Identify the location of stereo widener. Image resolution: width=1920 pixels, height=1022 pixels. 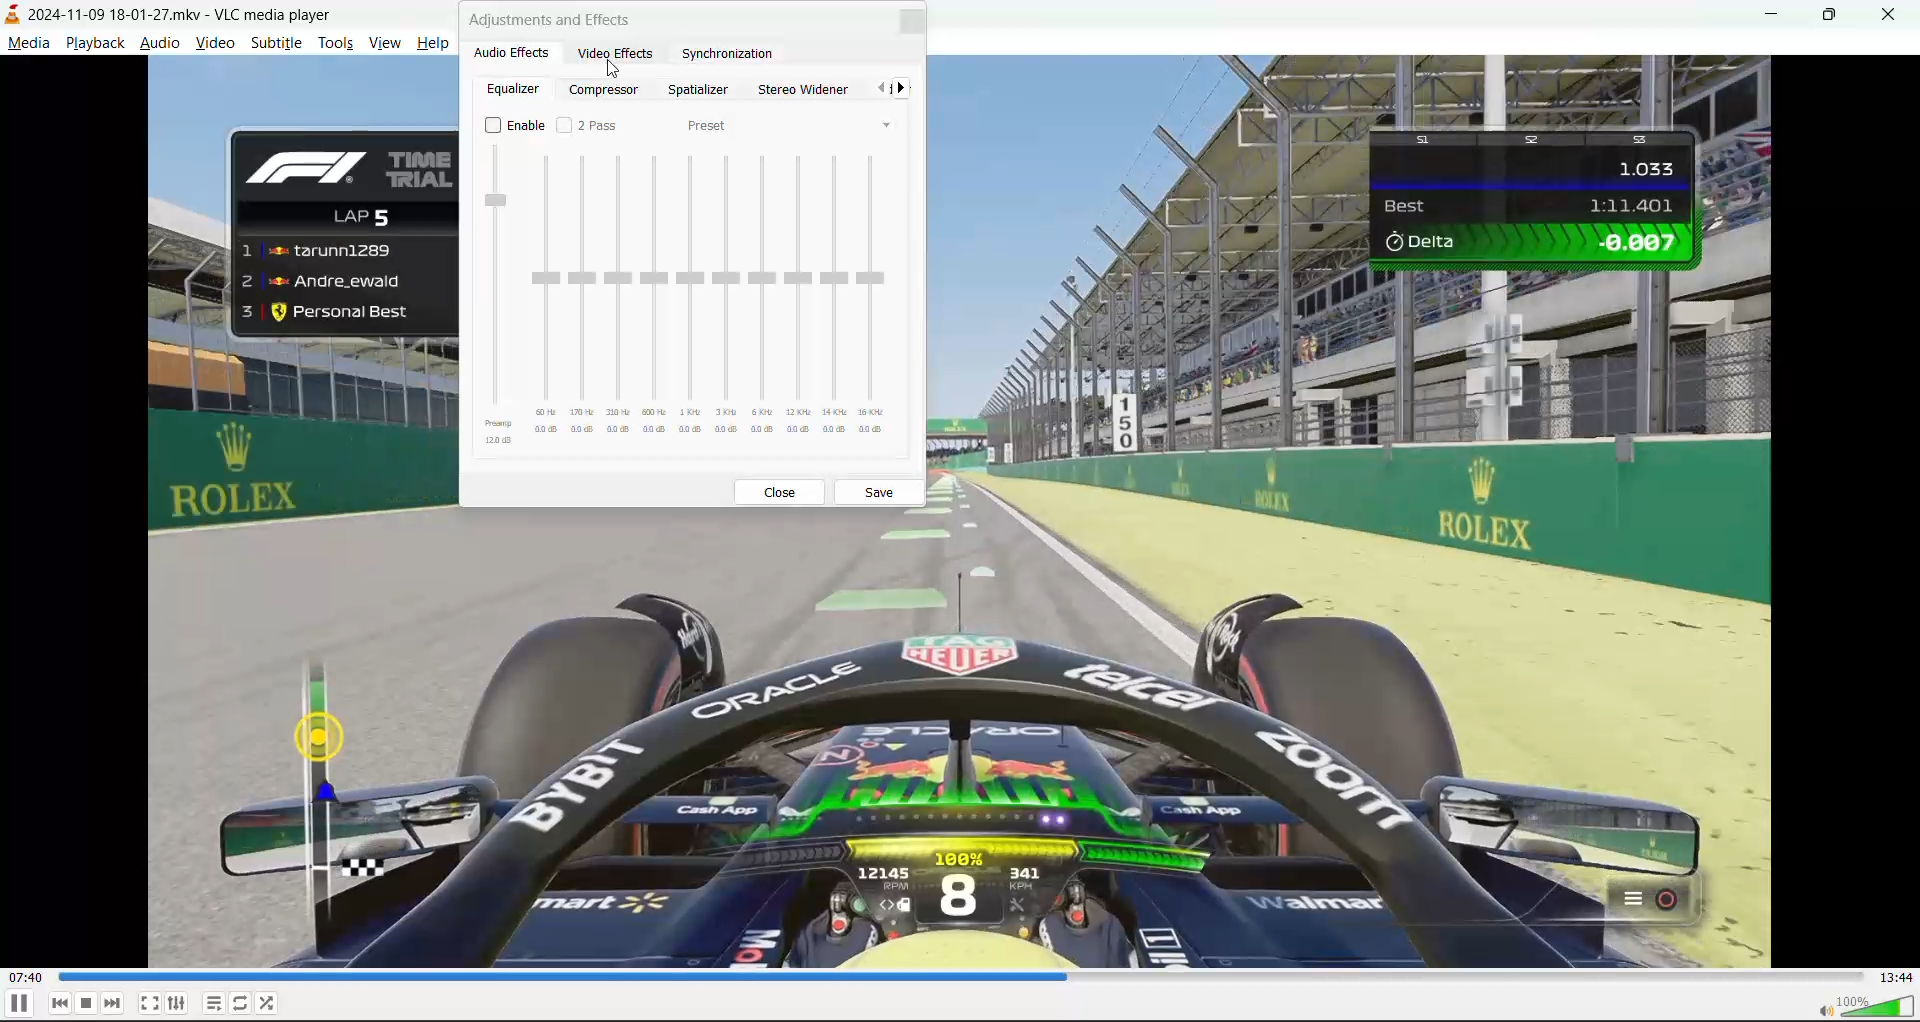
(800, 90).